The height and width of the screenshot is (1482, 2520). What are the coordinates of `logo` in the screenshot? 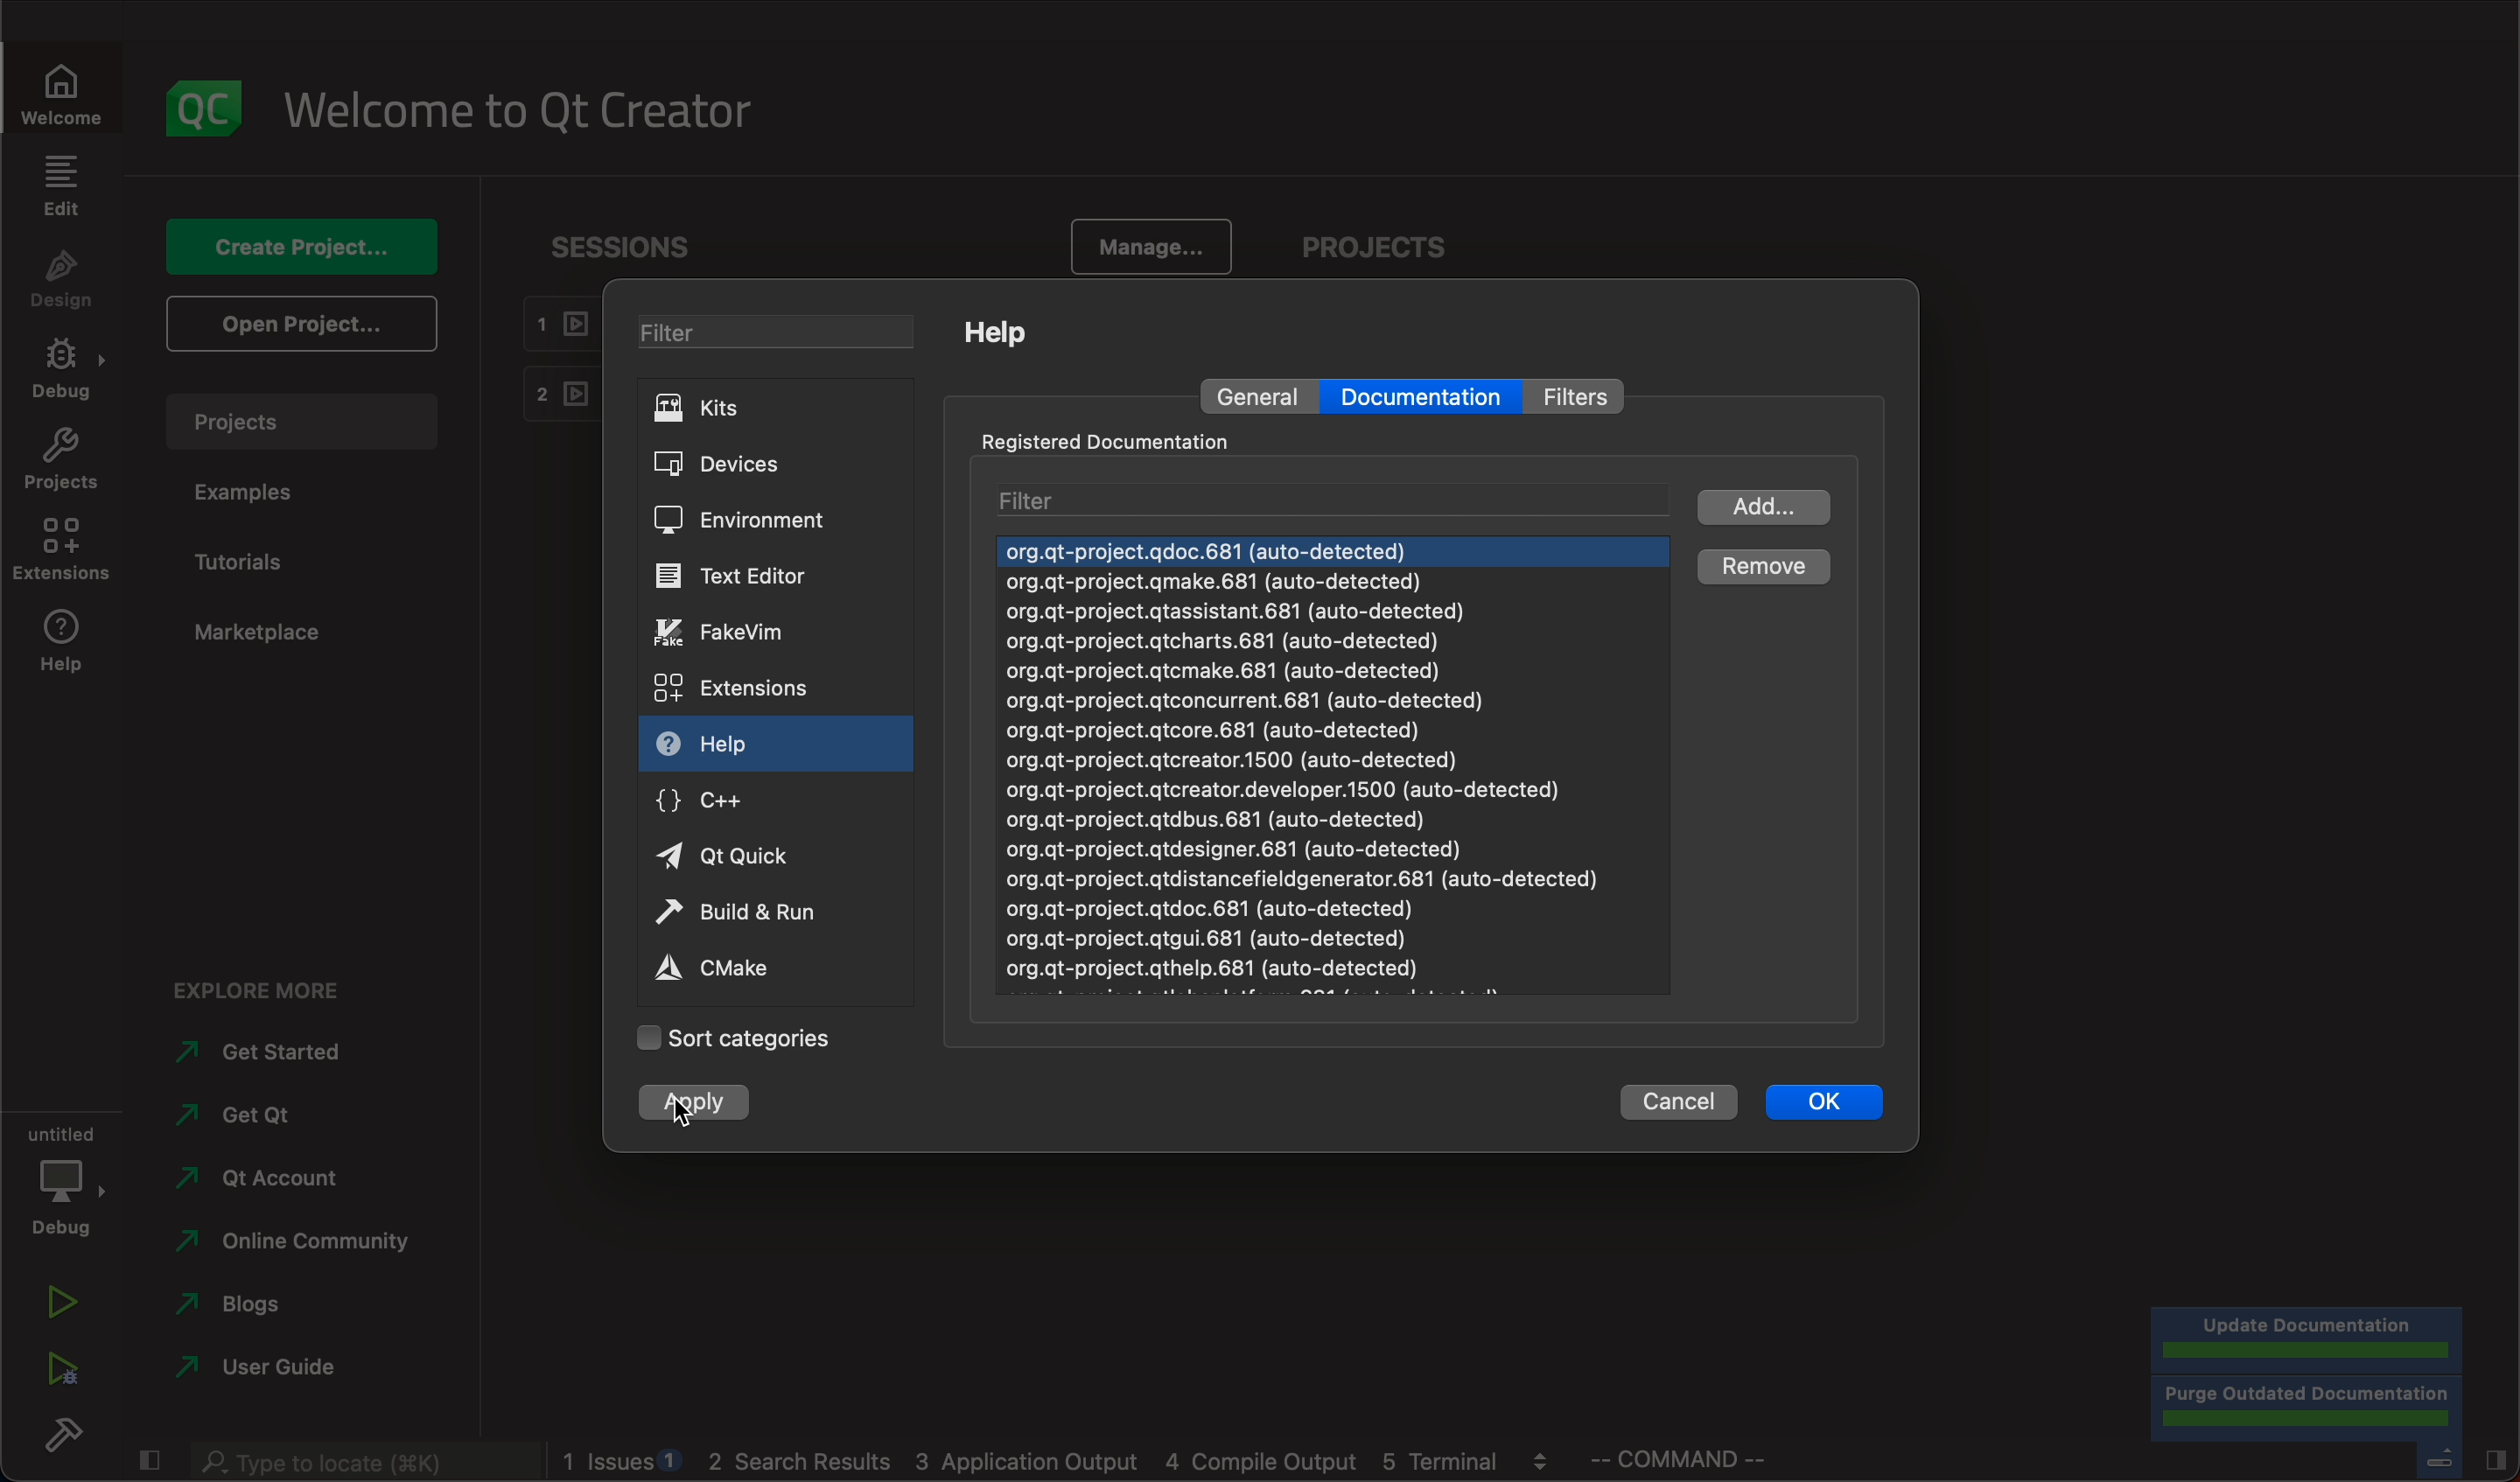 It's located at (197, 111).